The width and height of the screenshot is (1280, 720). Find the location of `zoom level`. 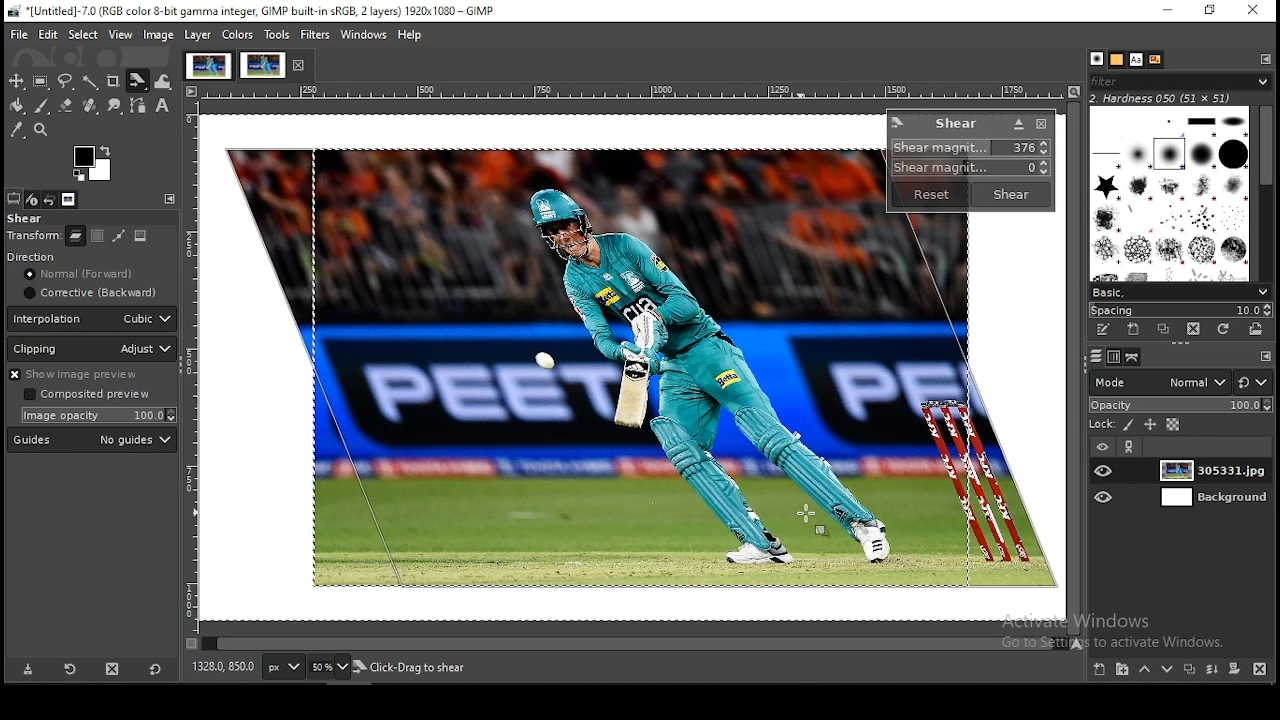

zoom level is located at coordinates (330, 667).